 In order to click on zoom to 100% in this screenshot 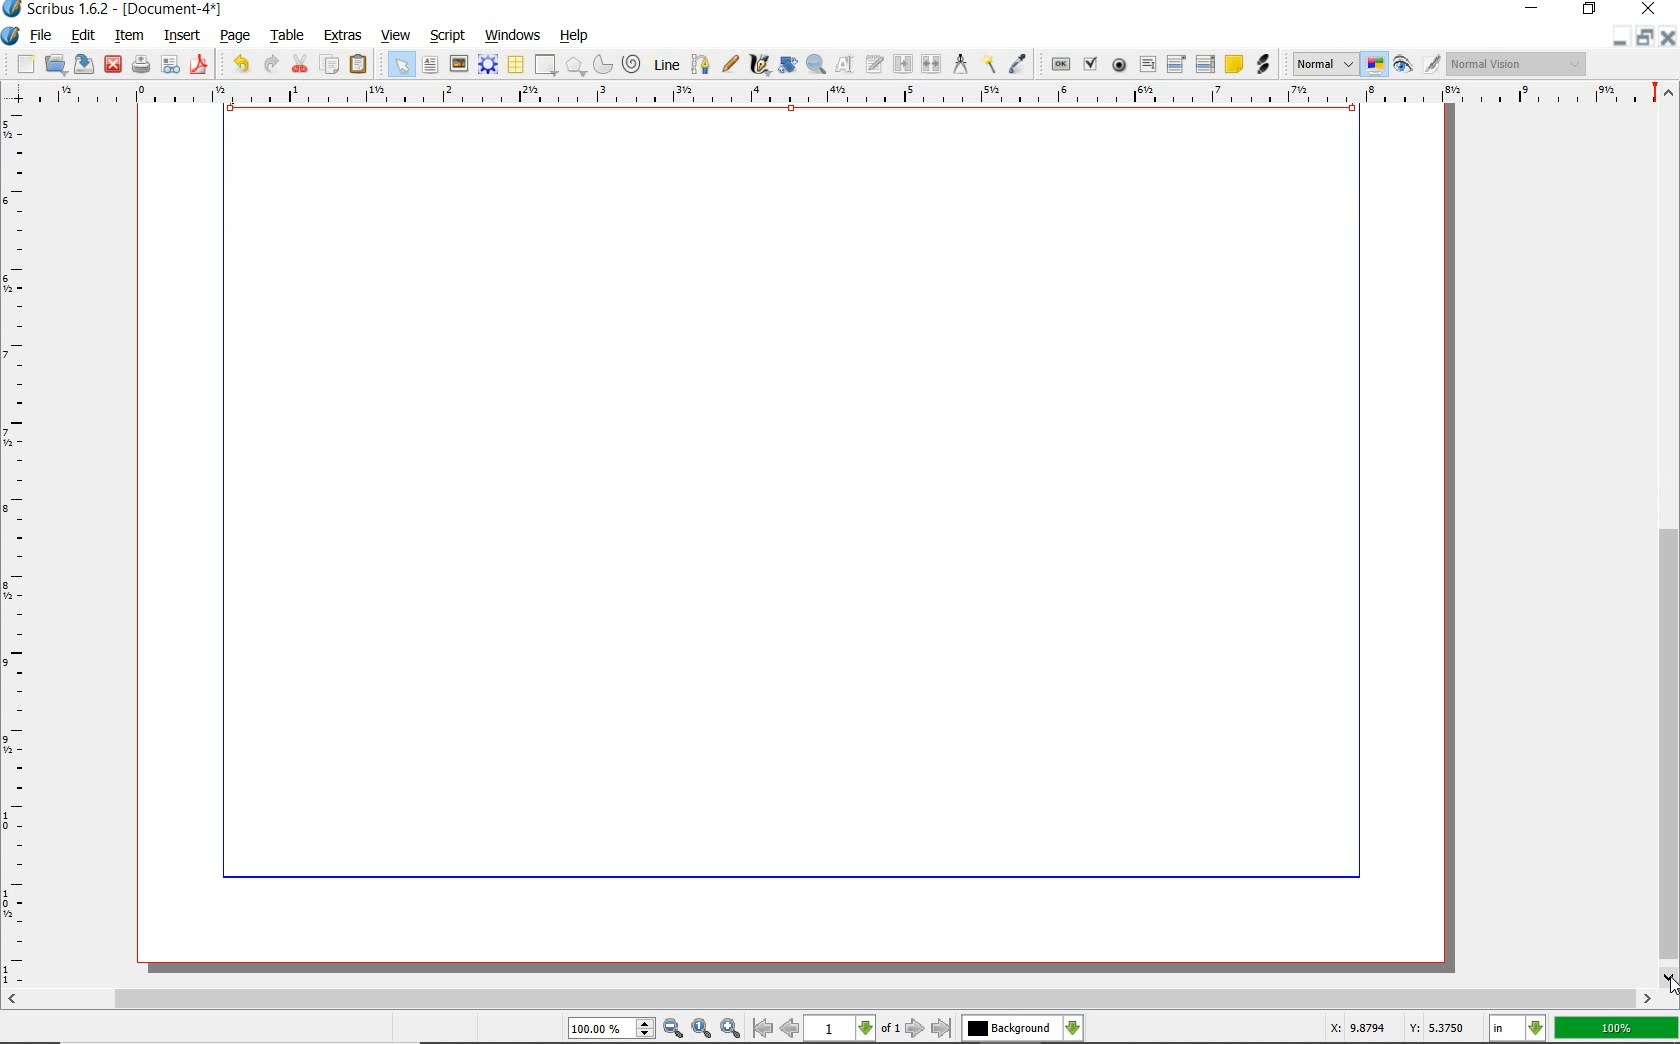, I will do `click(703, 1028)`.